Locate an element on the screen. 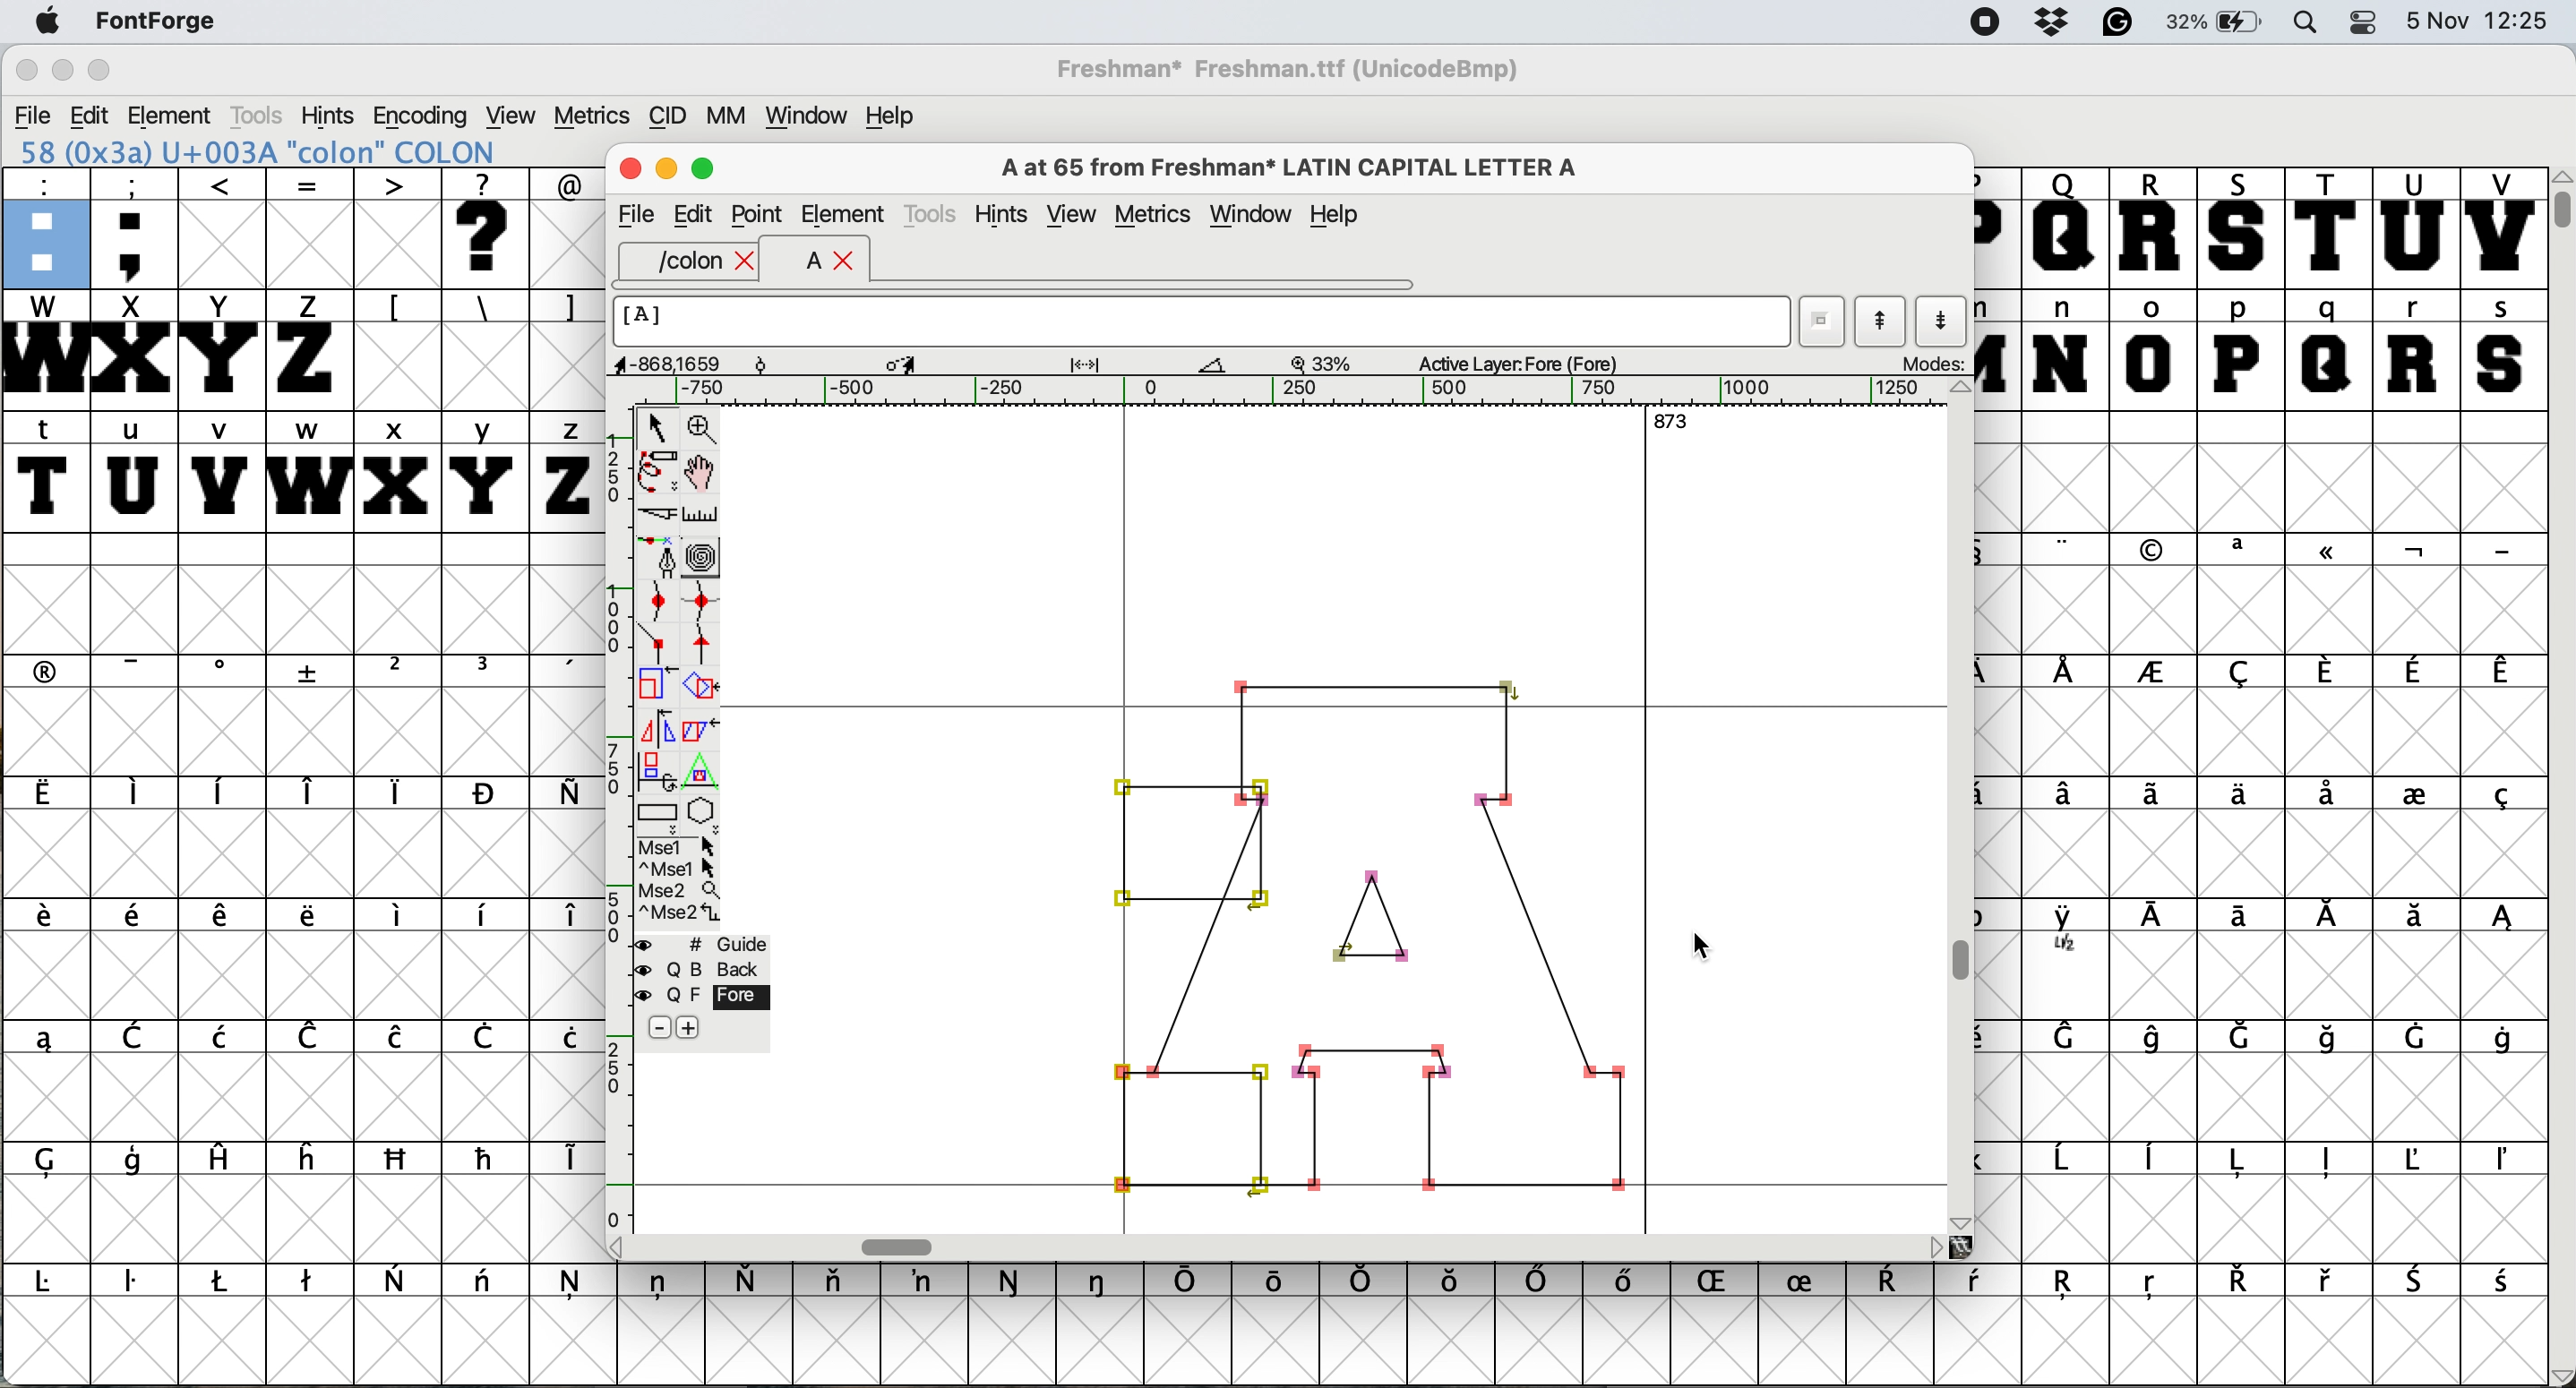 This screenshot has width=2576, height=1388. symbol is located at coordinates (1541, 1282).